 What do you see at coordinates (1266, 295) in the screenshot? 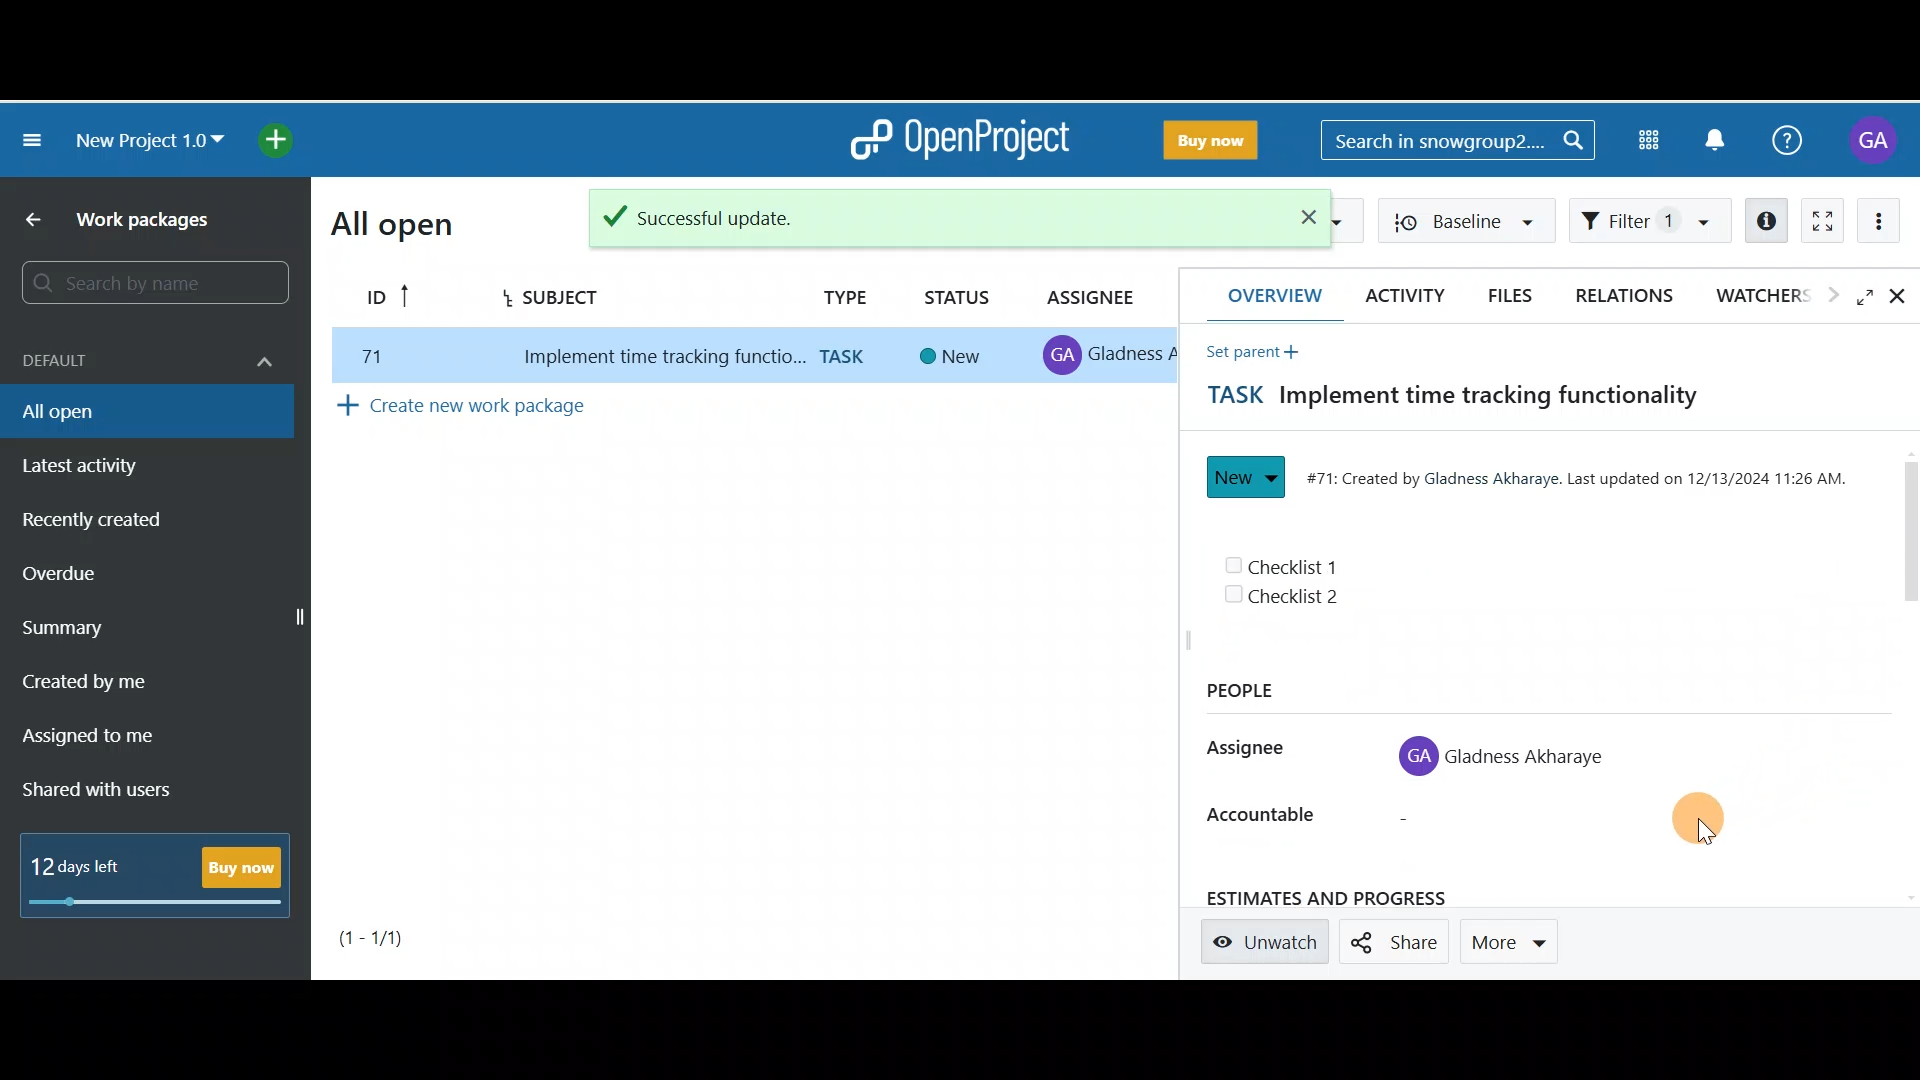
I see `Overview` at bounding box center [1266, 295].